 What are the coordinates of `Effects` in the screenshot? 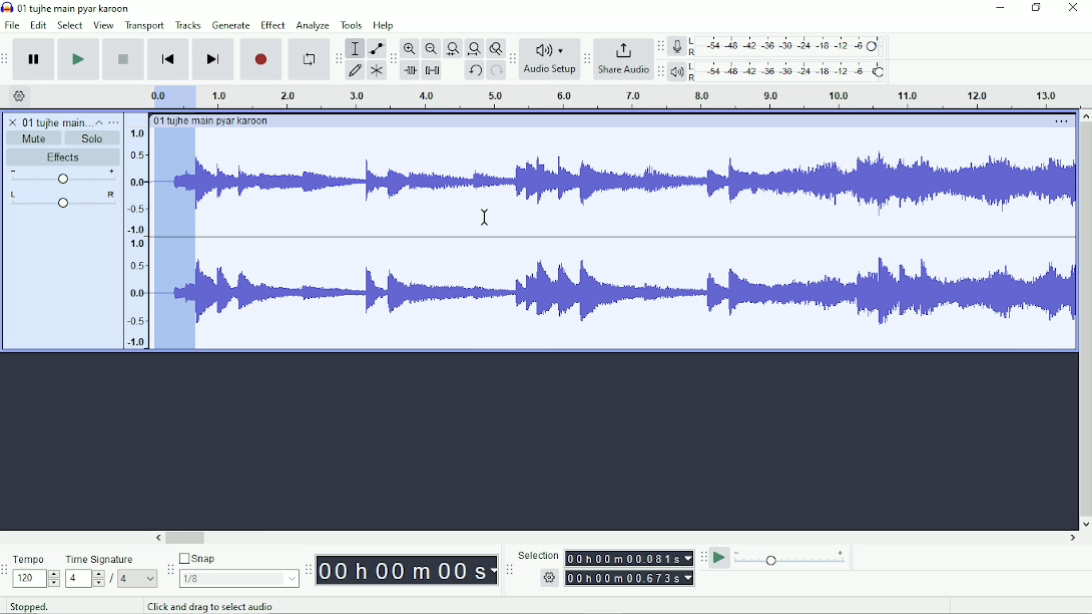 It's located at (63, 158).